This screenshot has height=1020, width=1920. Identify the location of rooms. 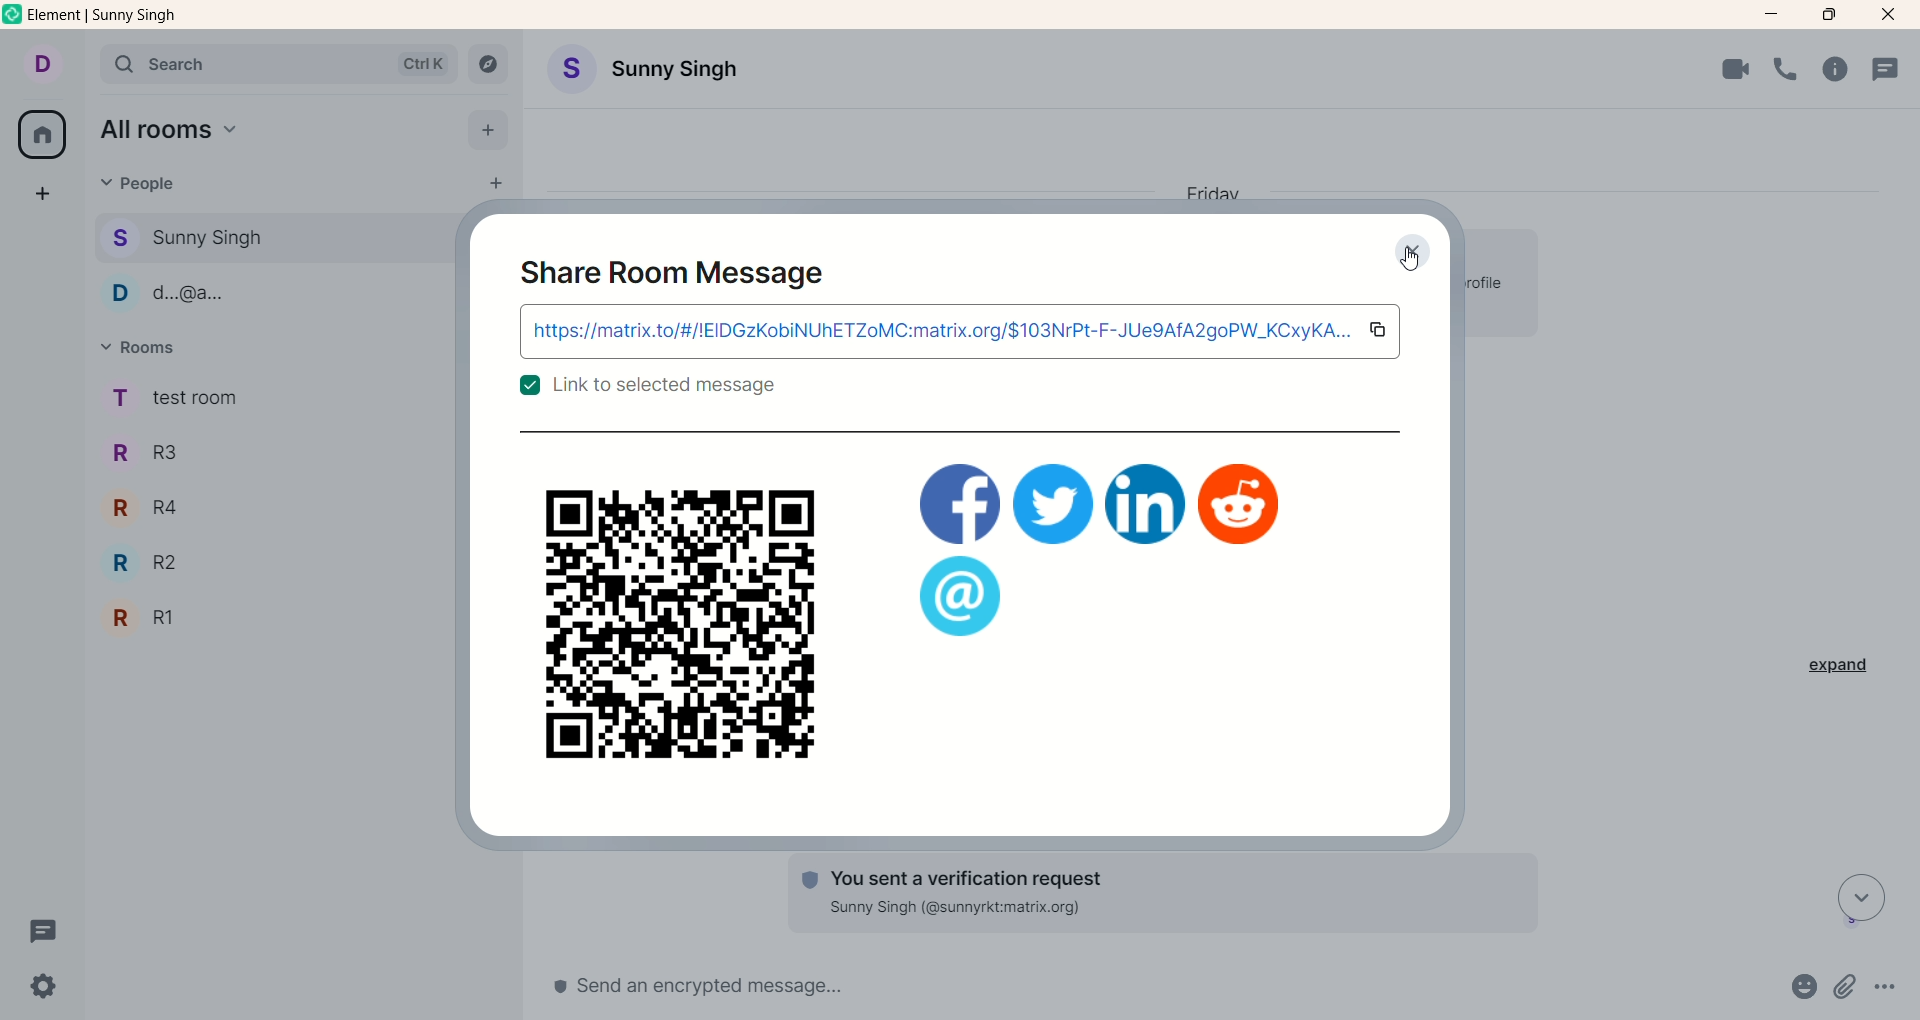
(142, 350).